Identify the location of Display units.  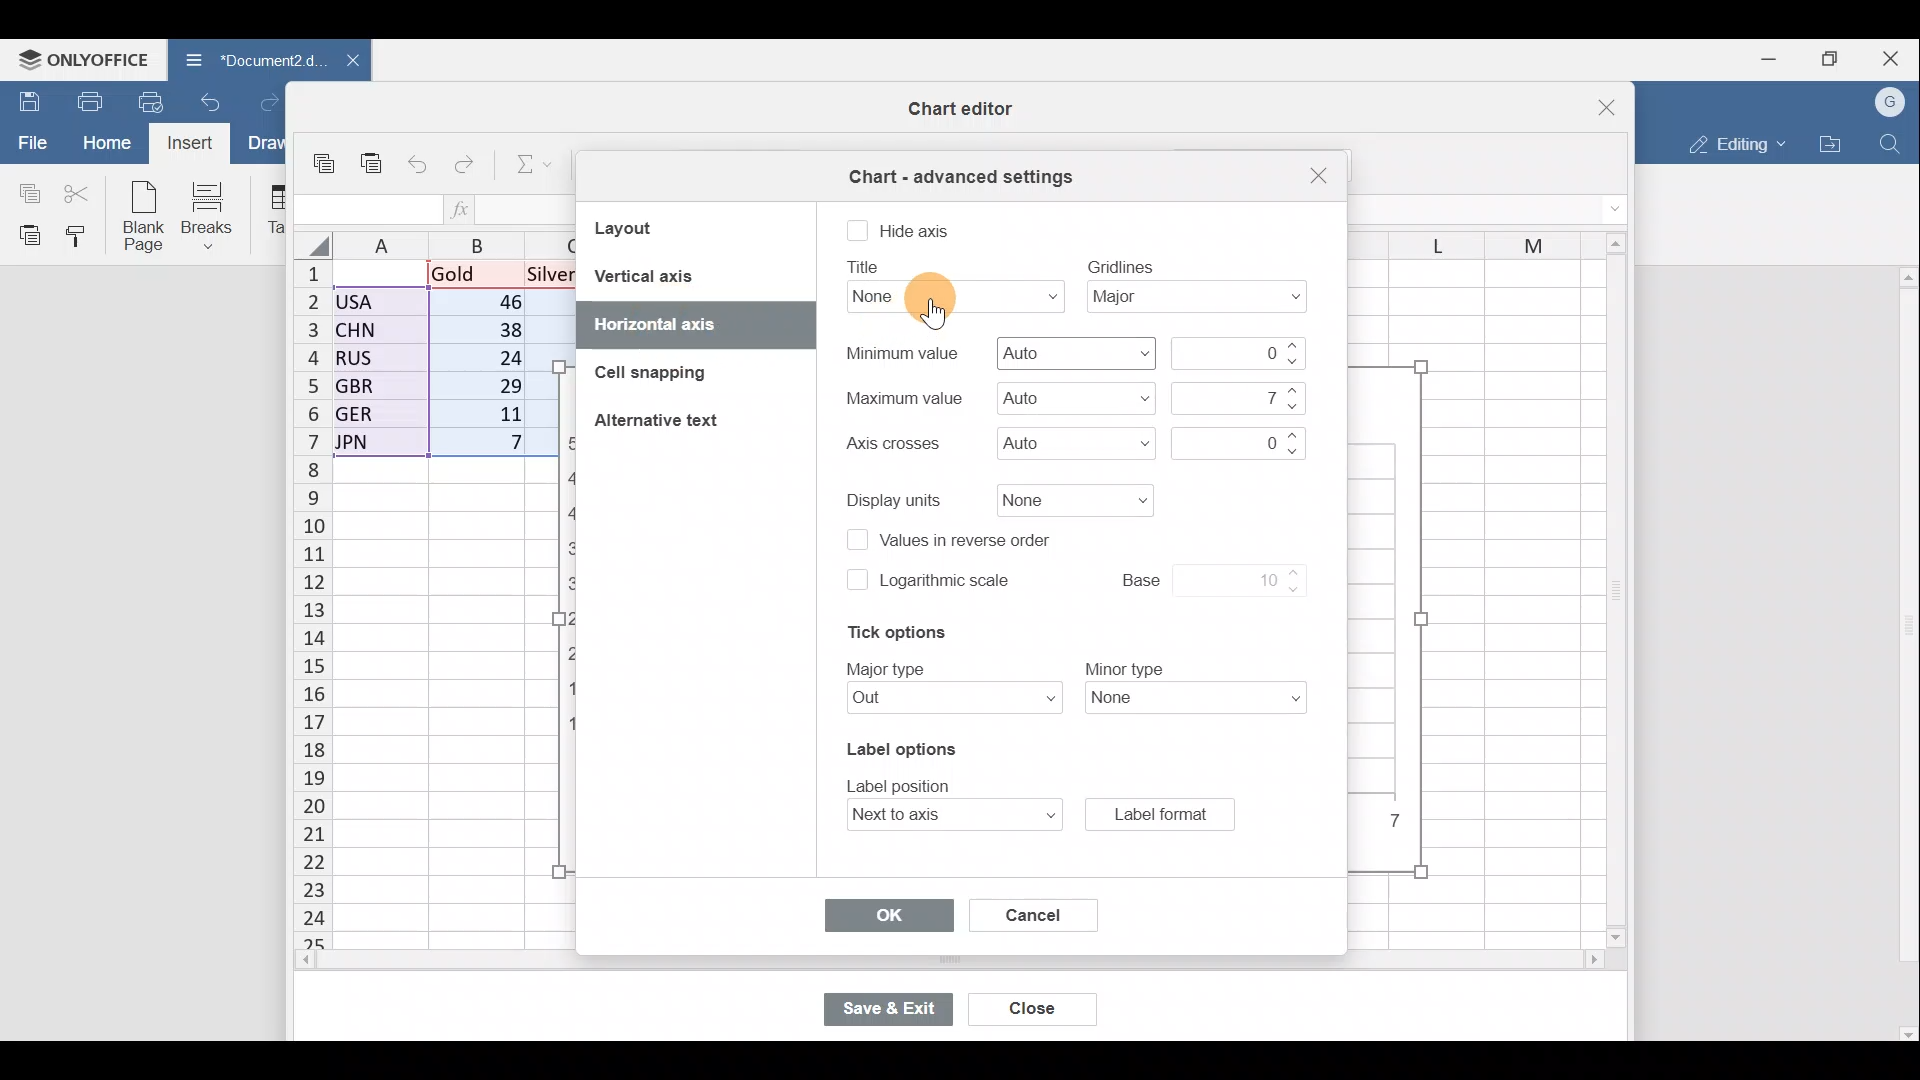
(1068, 499).